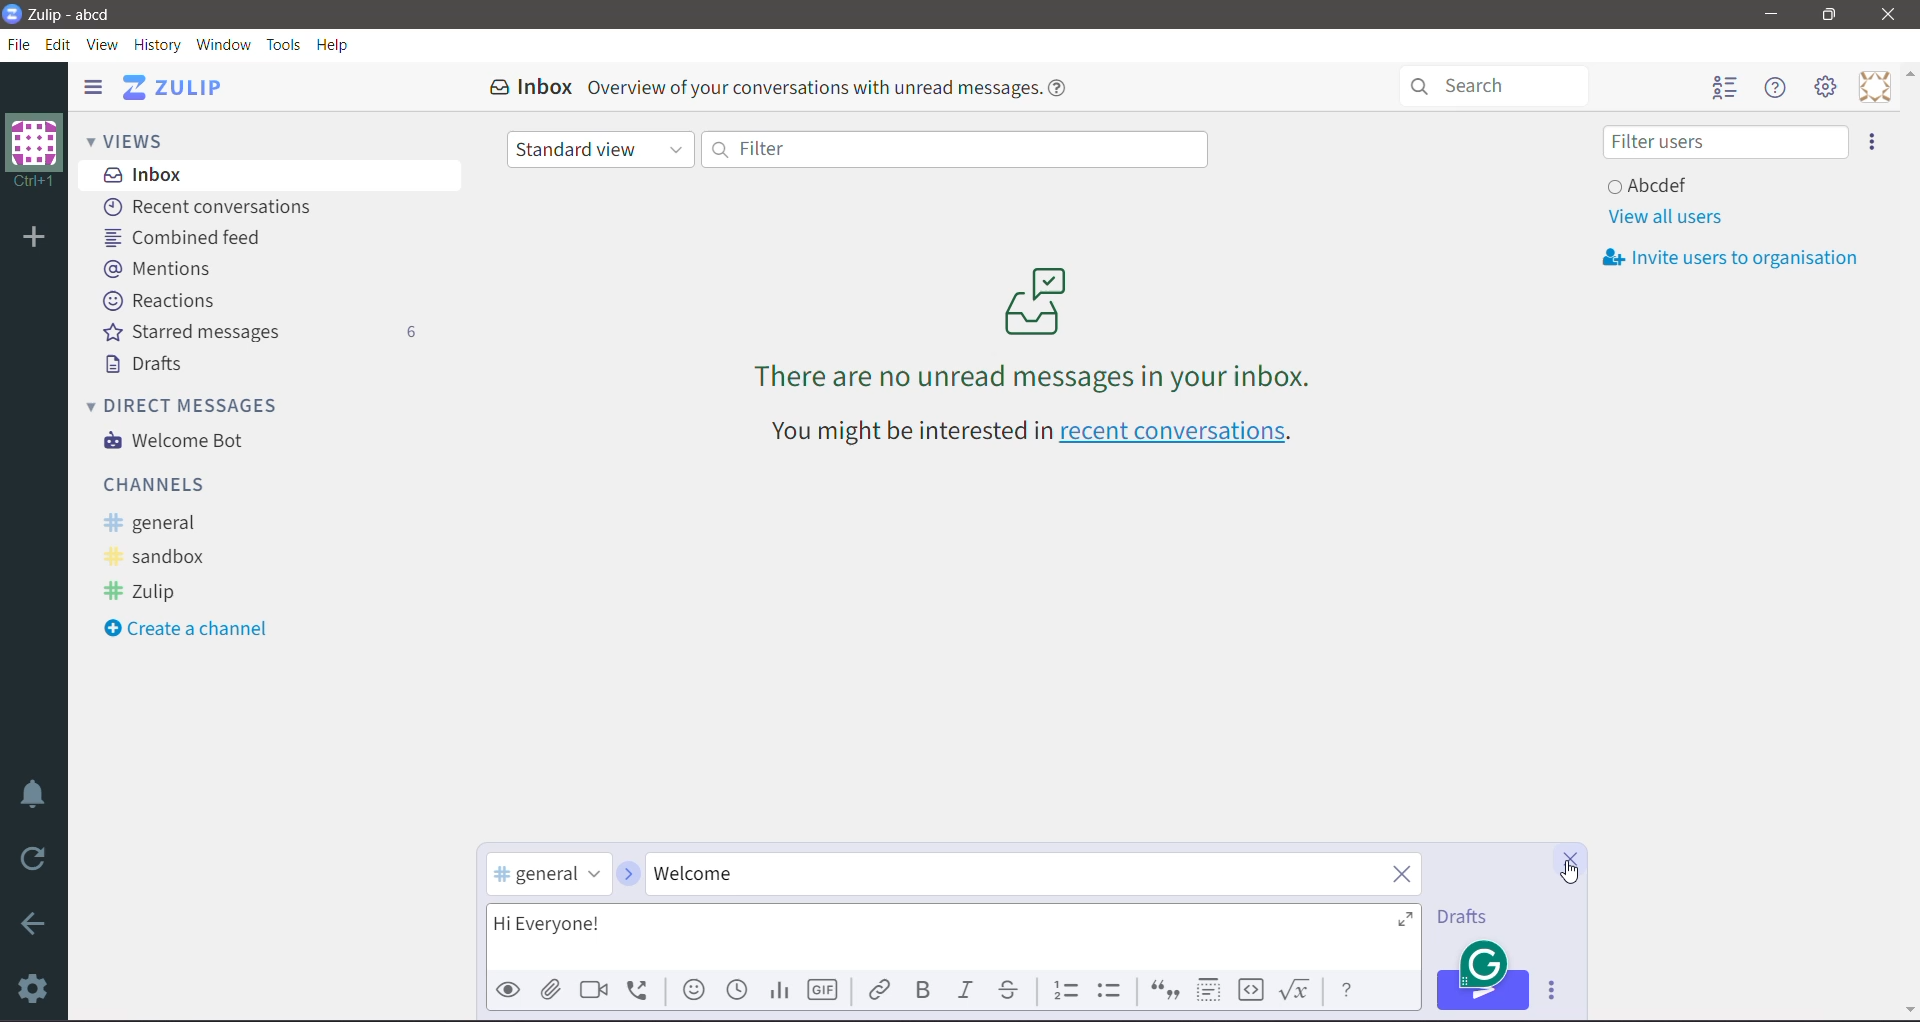 The height and width of the screenshot is (1022, 1920). What do you see at coordinates (35, 988) in the screenshot?
I see `Settings` at bounding box center [35, 988].